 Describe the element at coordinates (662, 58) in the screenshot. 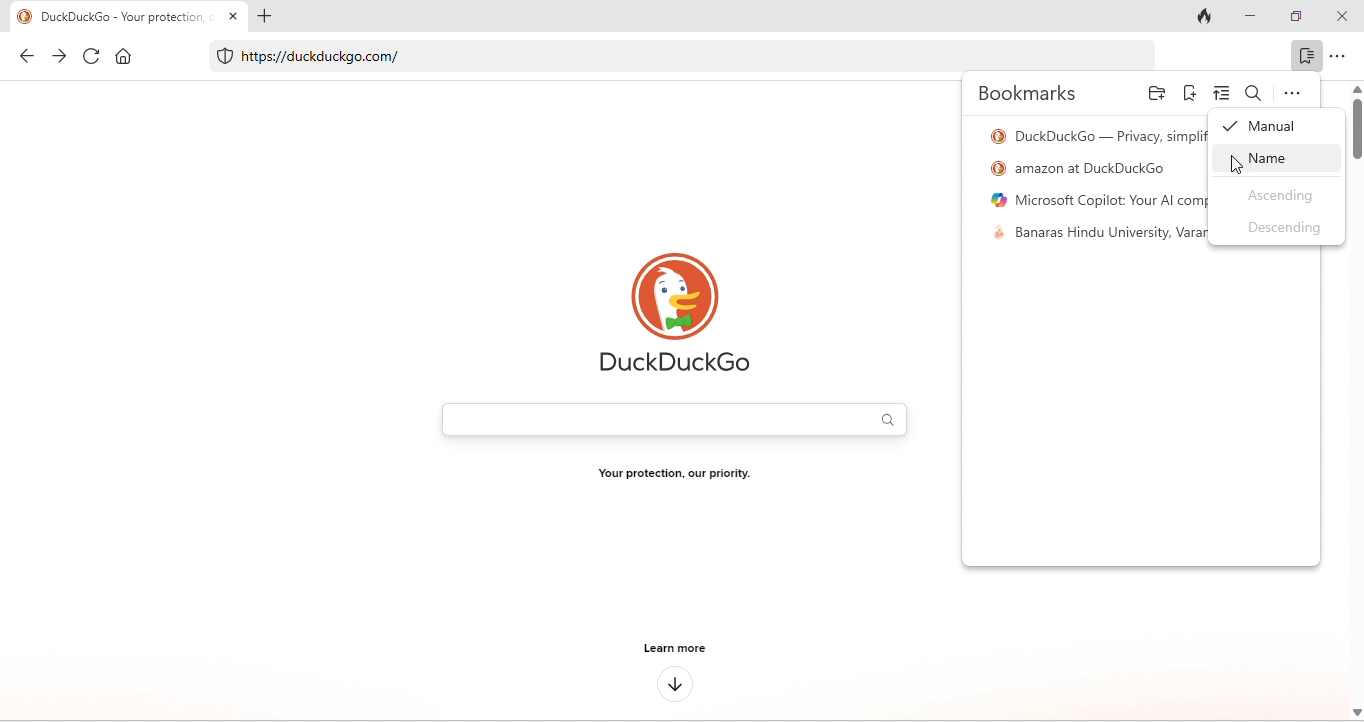

I see `https//duckduckgo.com/` at that location.